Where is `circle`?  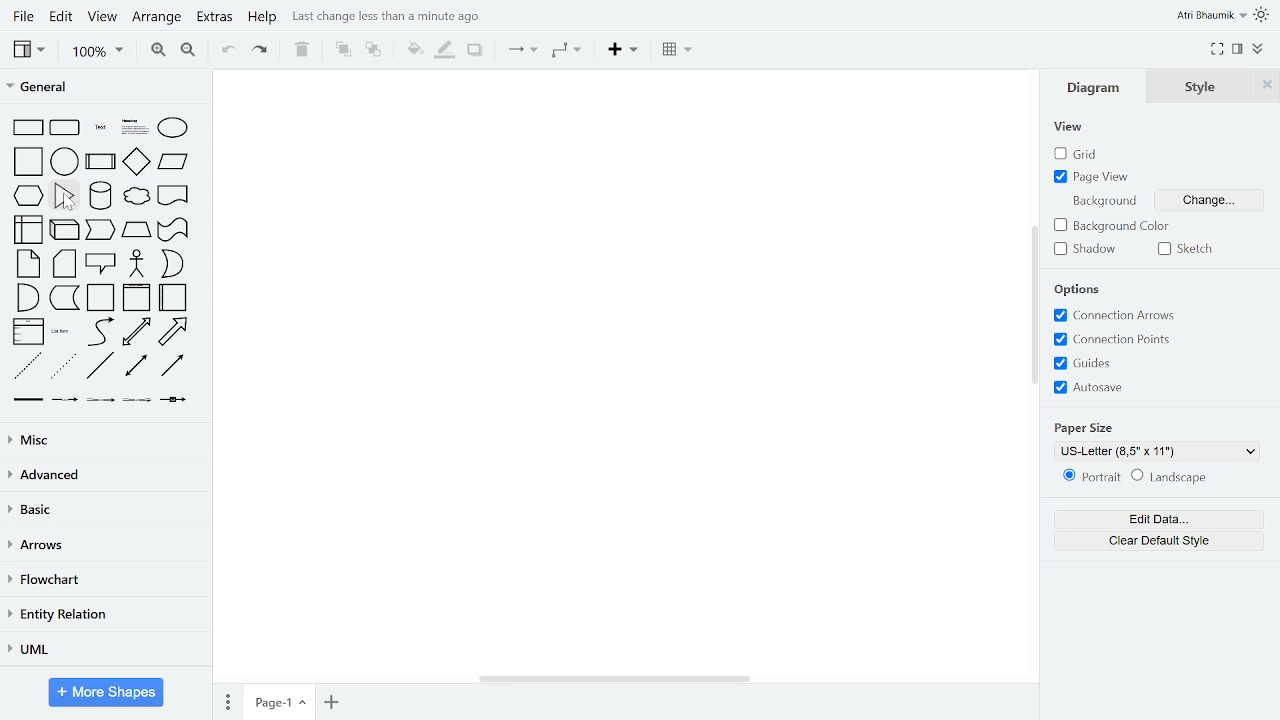 circle is located at coordinates (65, 161).